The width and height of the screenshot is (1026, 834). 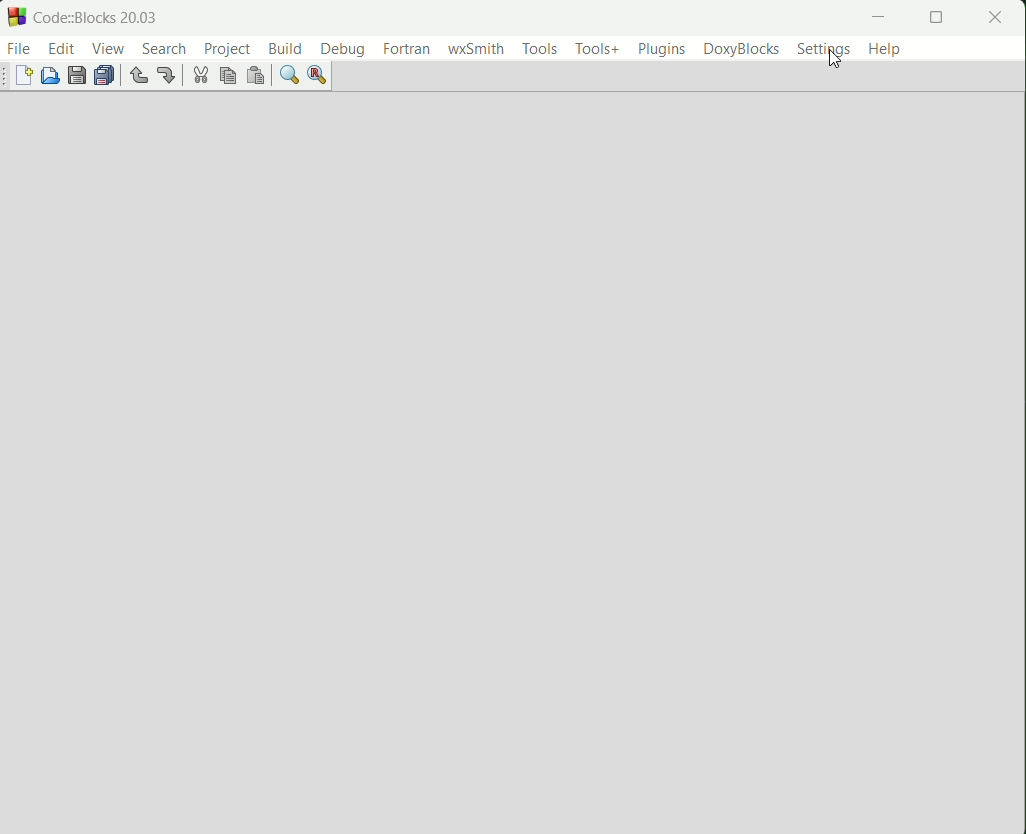 I want to click on search, so click(x=165, y=48).